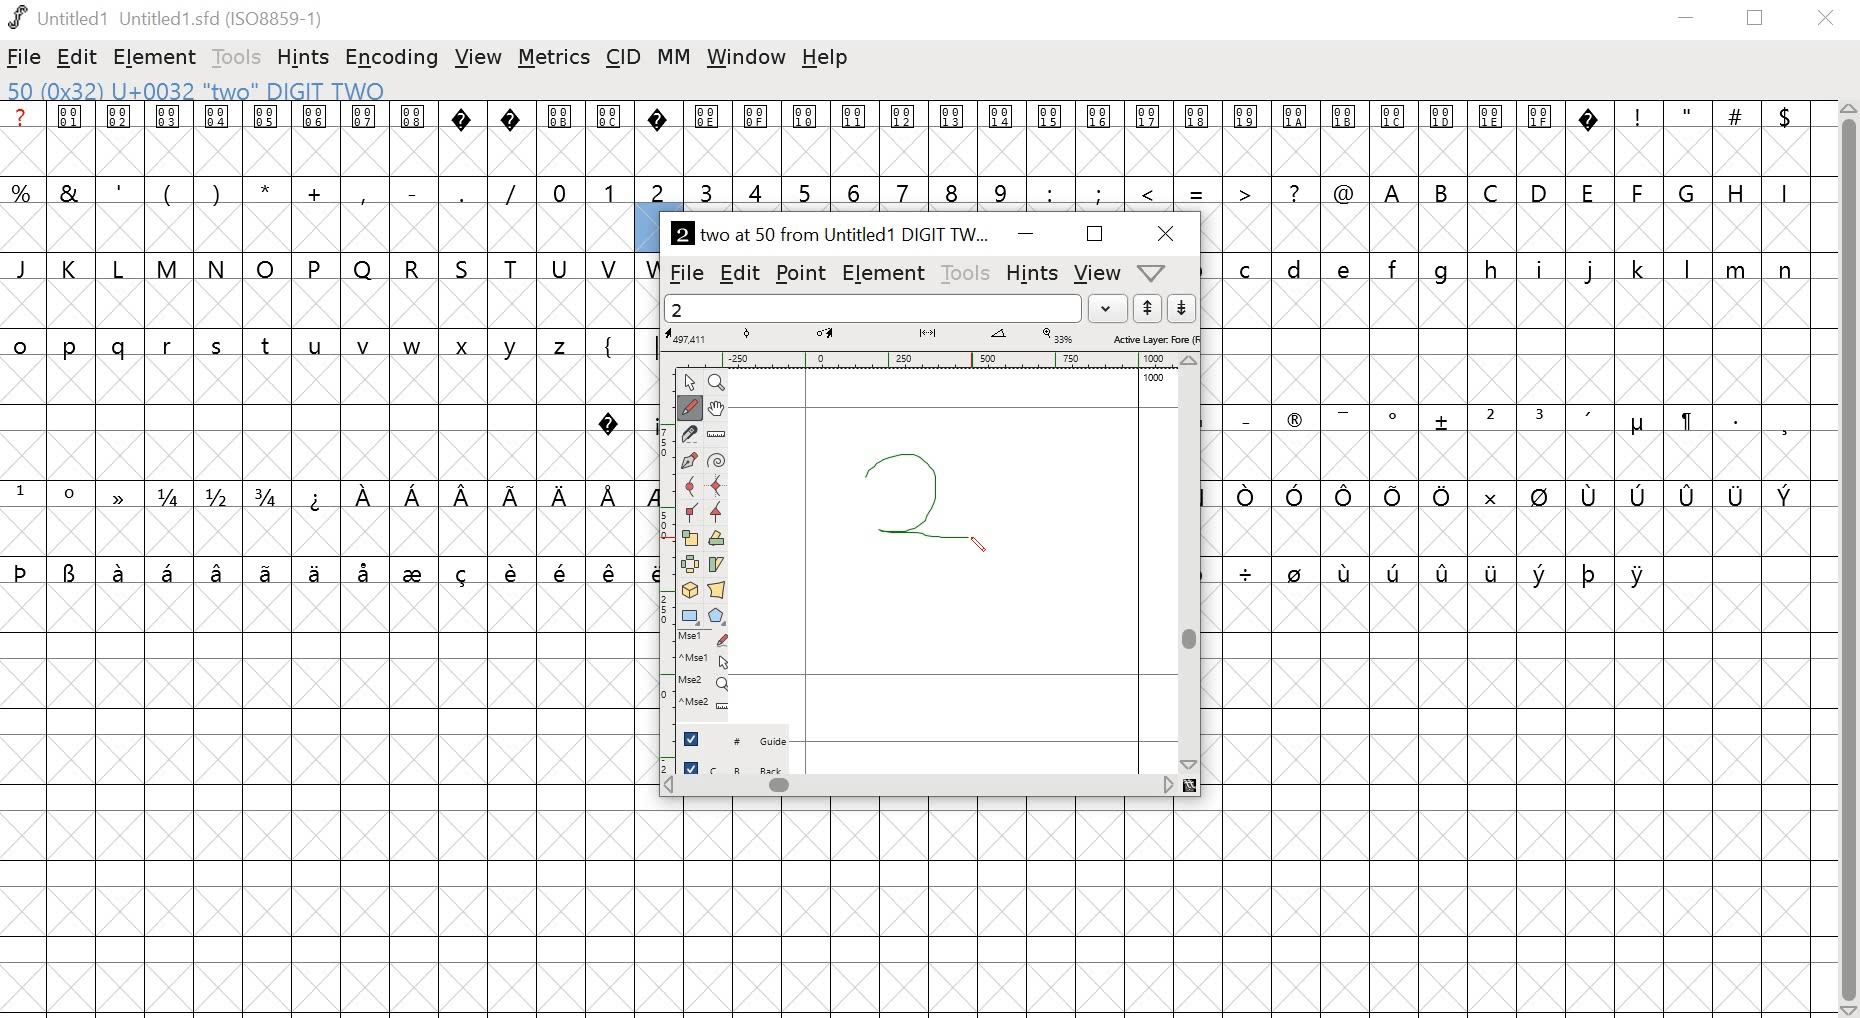 The width and height of the screenshot is (1860, 1018). Describe the element at coordinates (481, 55) in the screenshot. I see `view` at that location.